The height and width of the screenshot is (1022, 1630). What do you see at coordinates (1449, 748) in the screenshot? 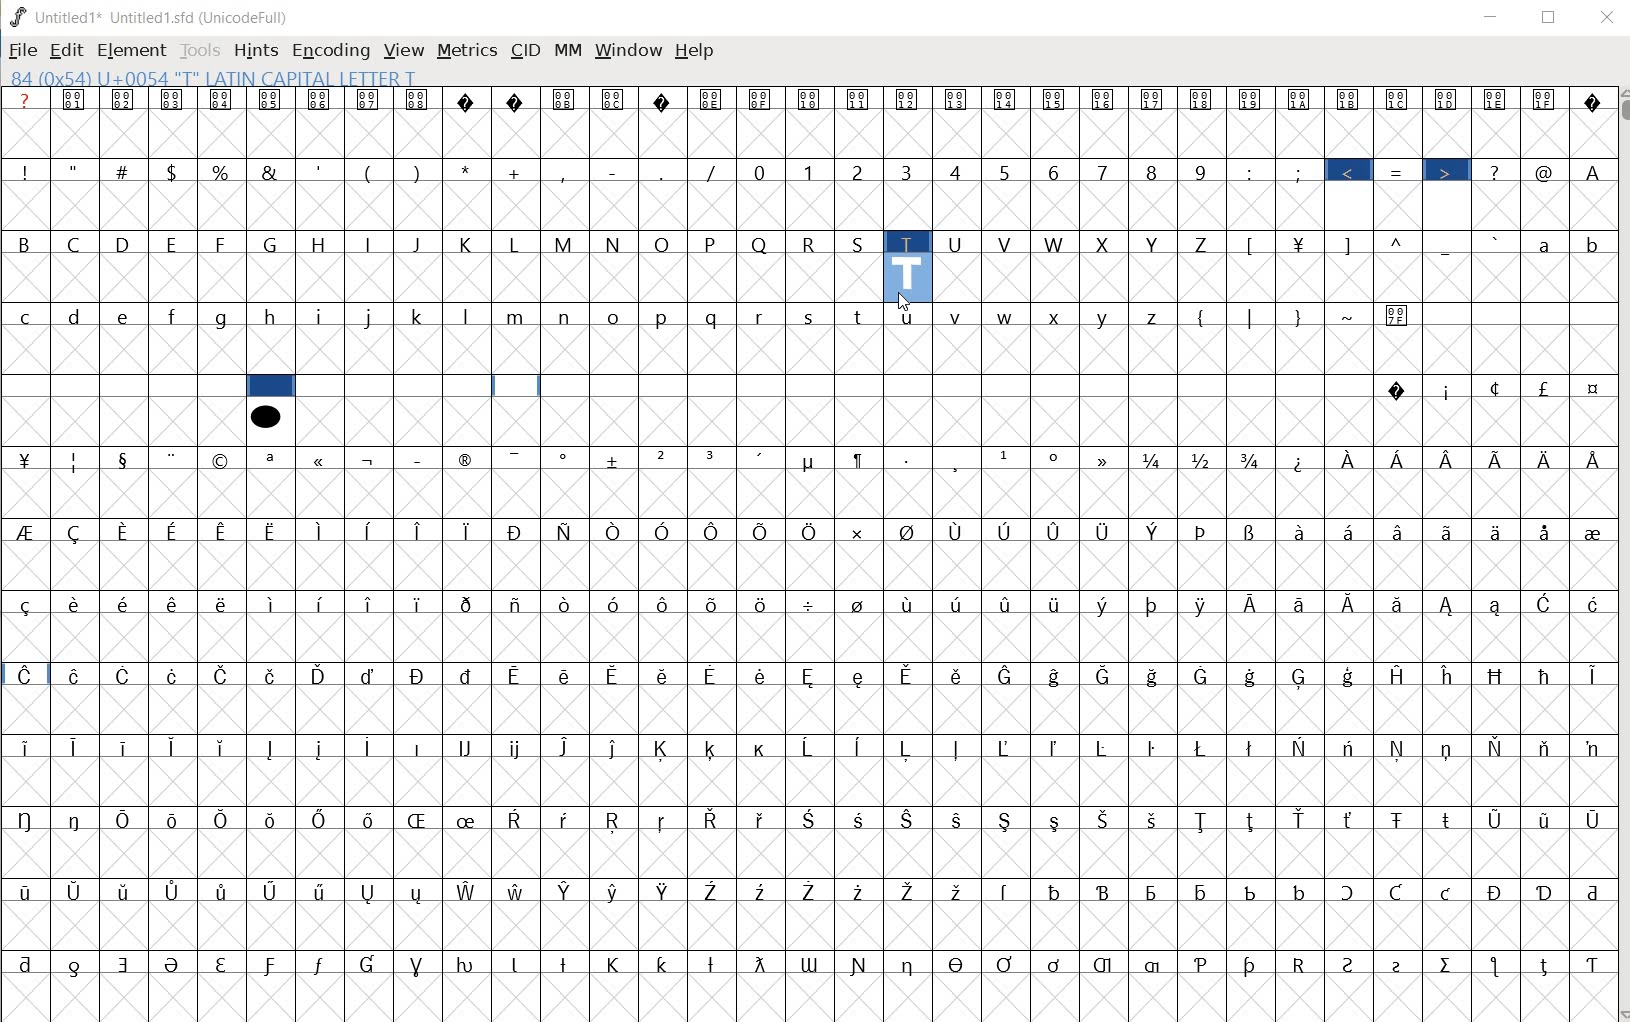
I see `Symbol` at bounding box center [1449, 748].